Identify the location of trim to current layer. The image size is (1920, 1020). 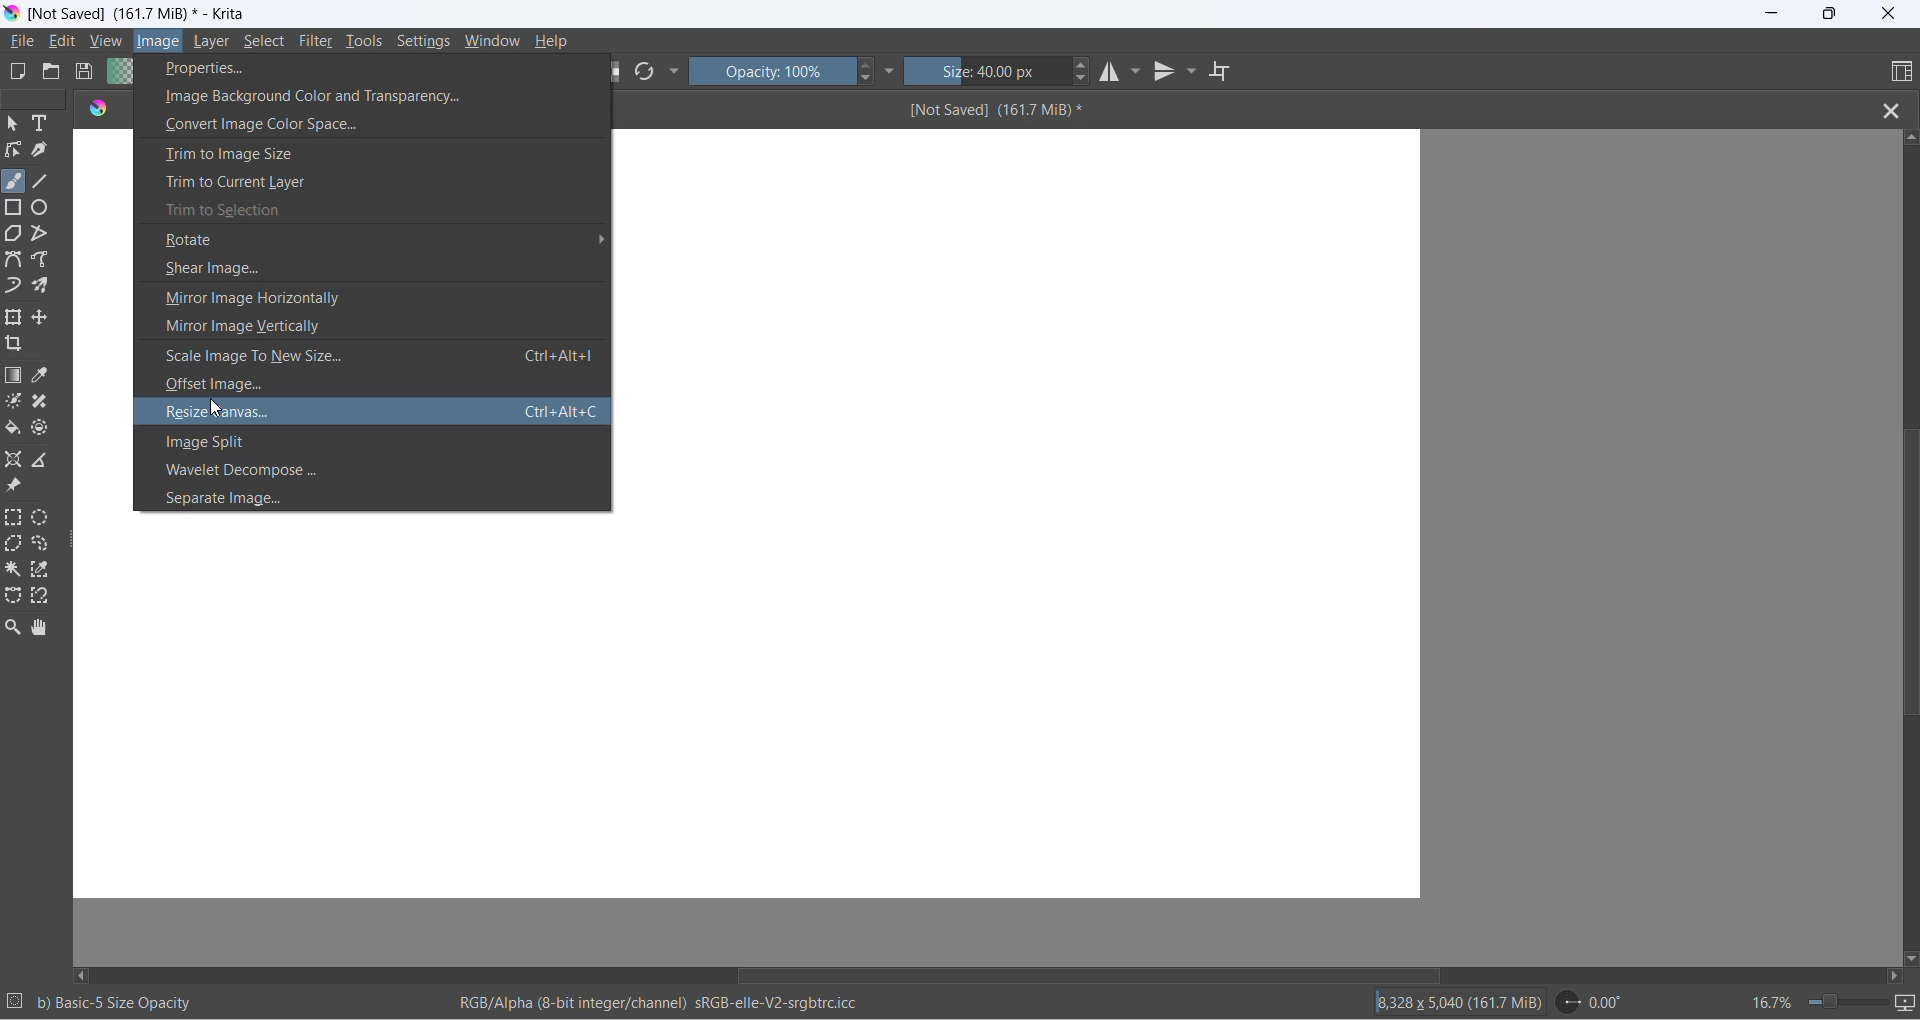
(371, 181).